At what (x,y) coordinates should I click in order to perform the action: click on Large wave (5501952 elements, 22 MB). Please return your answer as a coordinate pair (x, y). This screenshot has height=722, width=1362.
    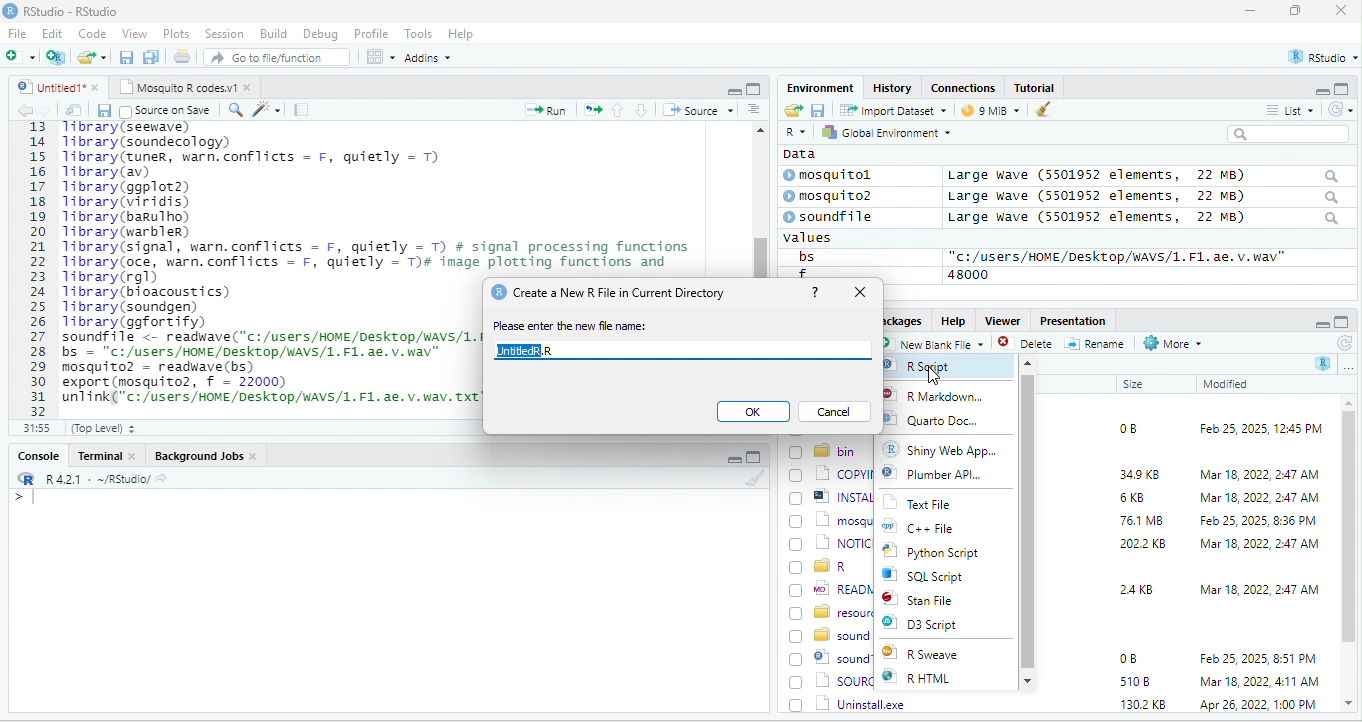
    Looking at the image, I should click on (1144, 219).